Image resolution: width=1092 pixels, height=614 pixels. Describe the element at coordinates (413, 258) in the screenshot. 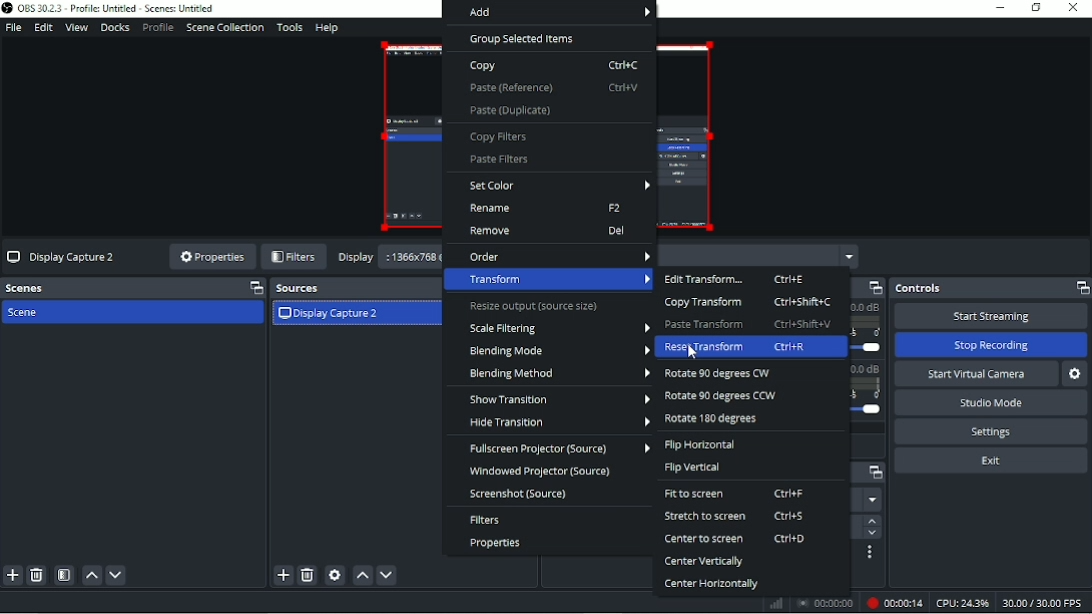

I see `: 1366x768 @ 0,0 (Primary Monitor)` at that location.